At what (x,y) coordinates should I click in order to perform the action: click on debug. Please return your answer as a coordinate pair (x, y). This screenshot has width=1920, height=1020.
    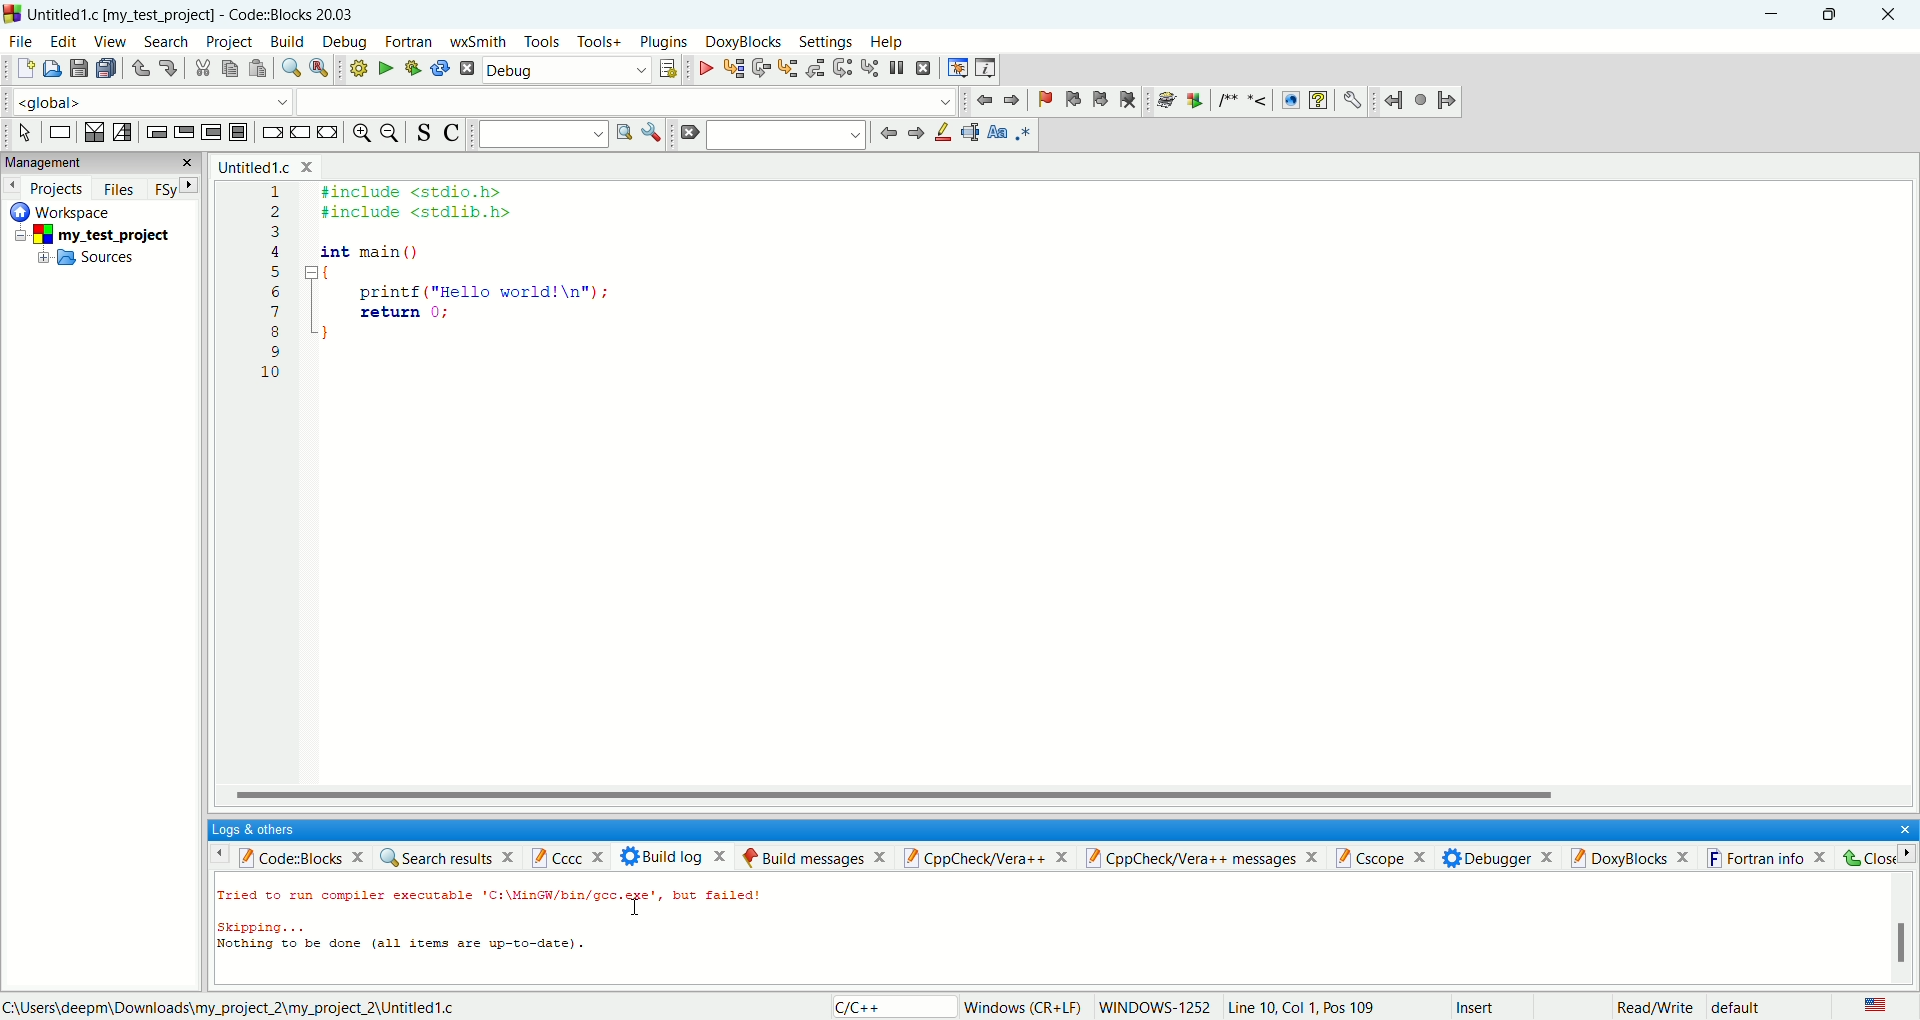
    Looking at the image, I should click on (344, 42).